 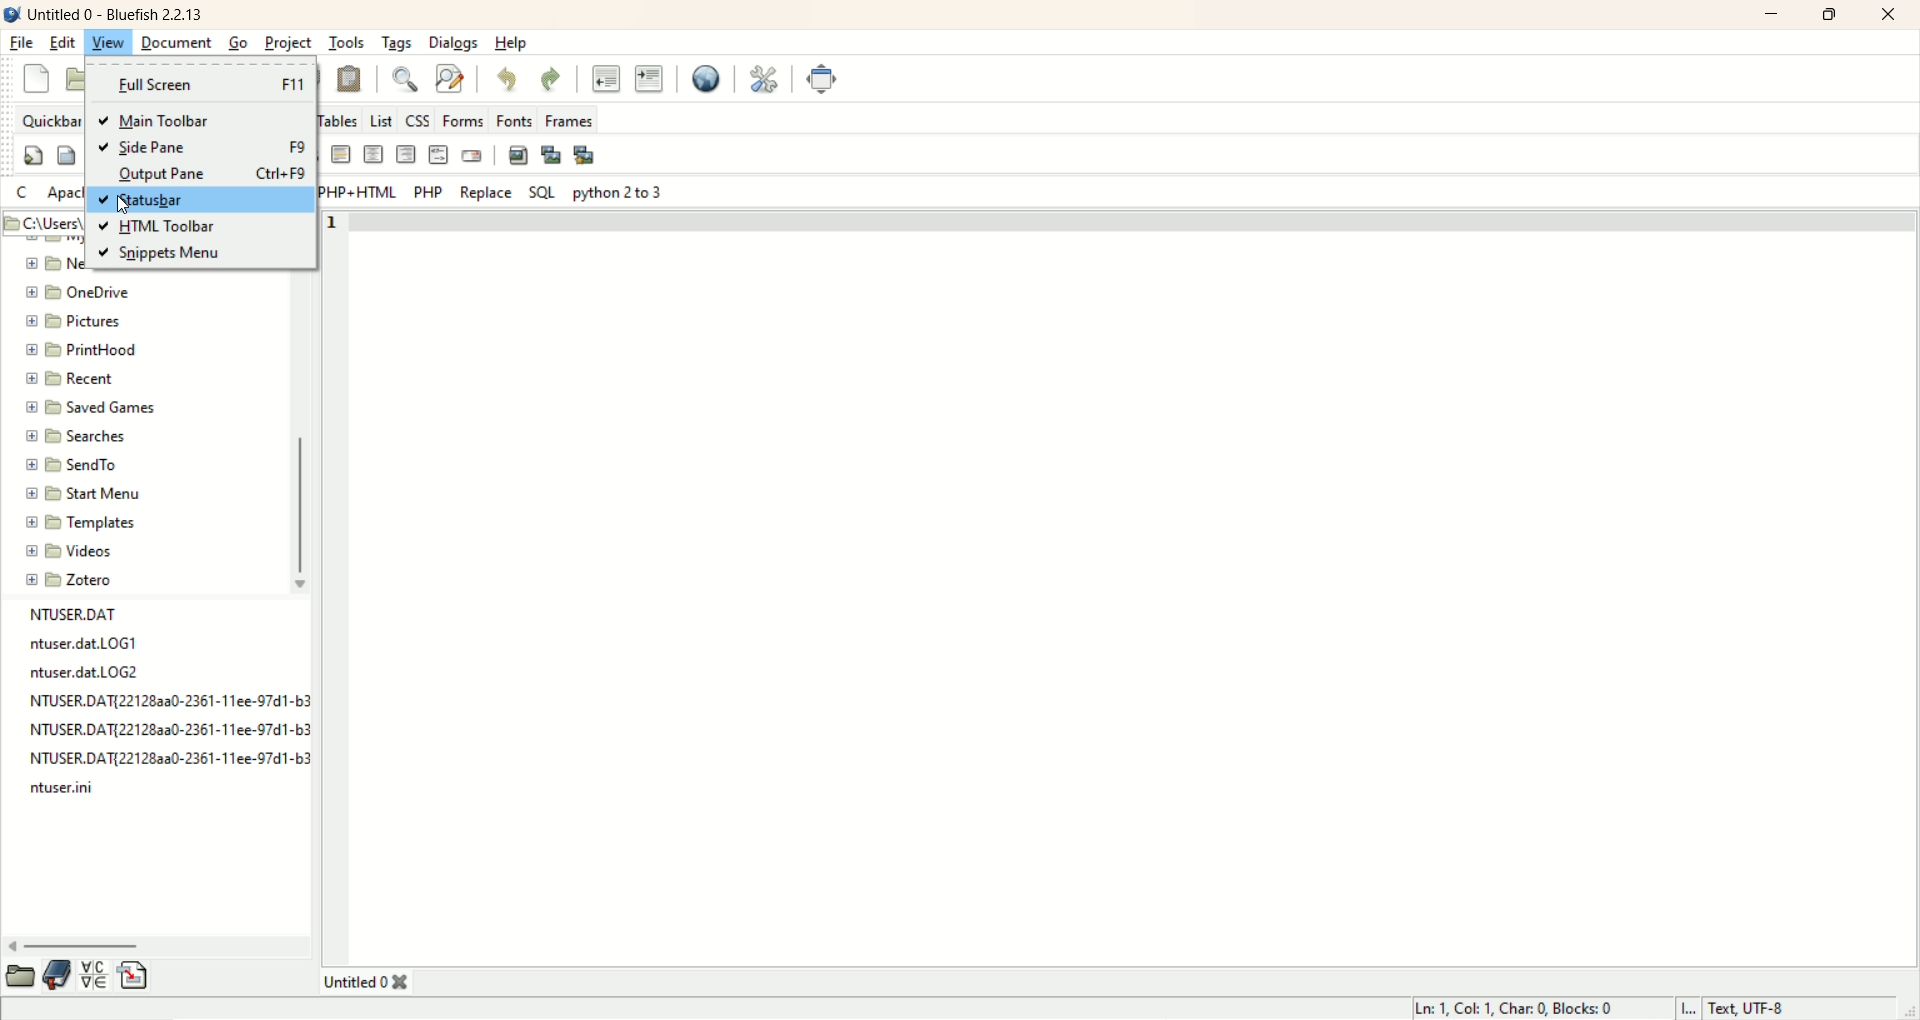 I want to click on insert file, so click(x=136, y=975).